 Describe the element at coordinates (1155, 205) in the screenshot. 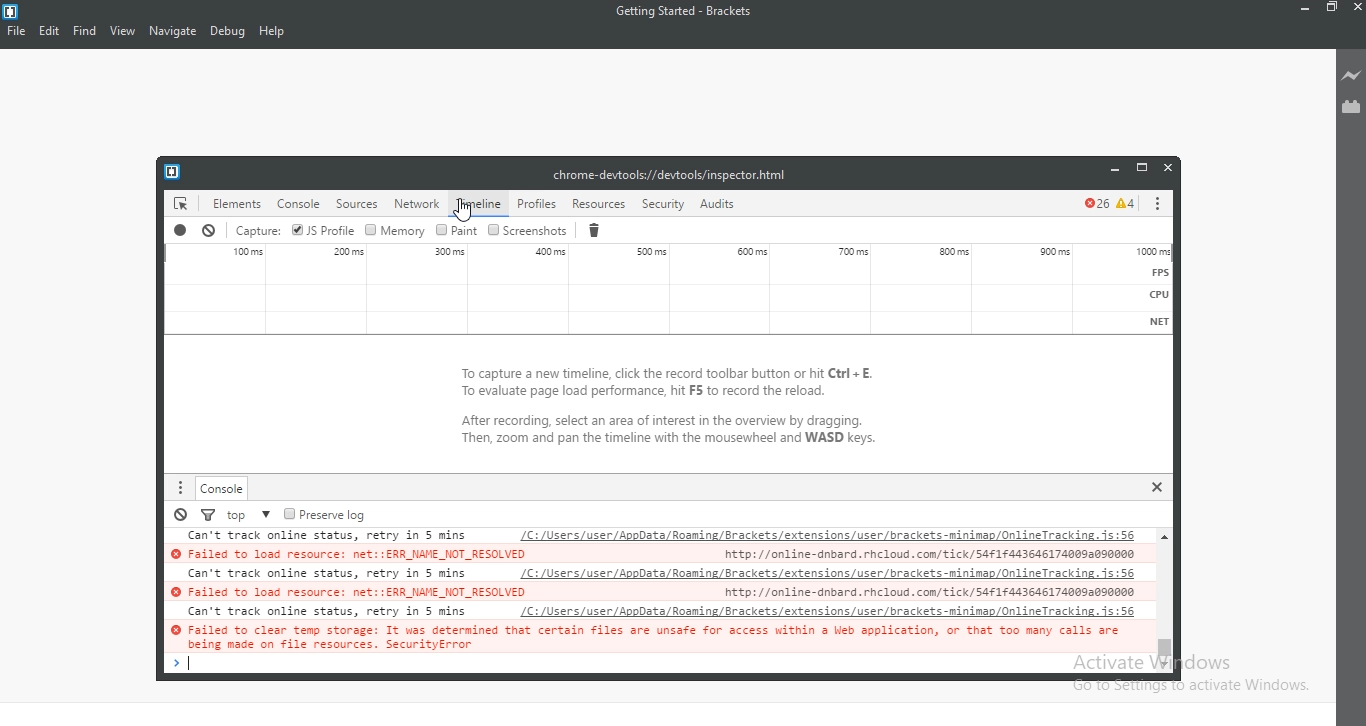

I see `options` at that location.